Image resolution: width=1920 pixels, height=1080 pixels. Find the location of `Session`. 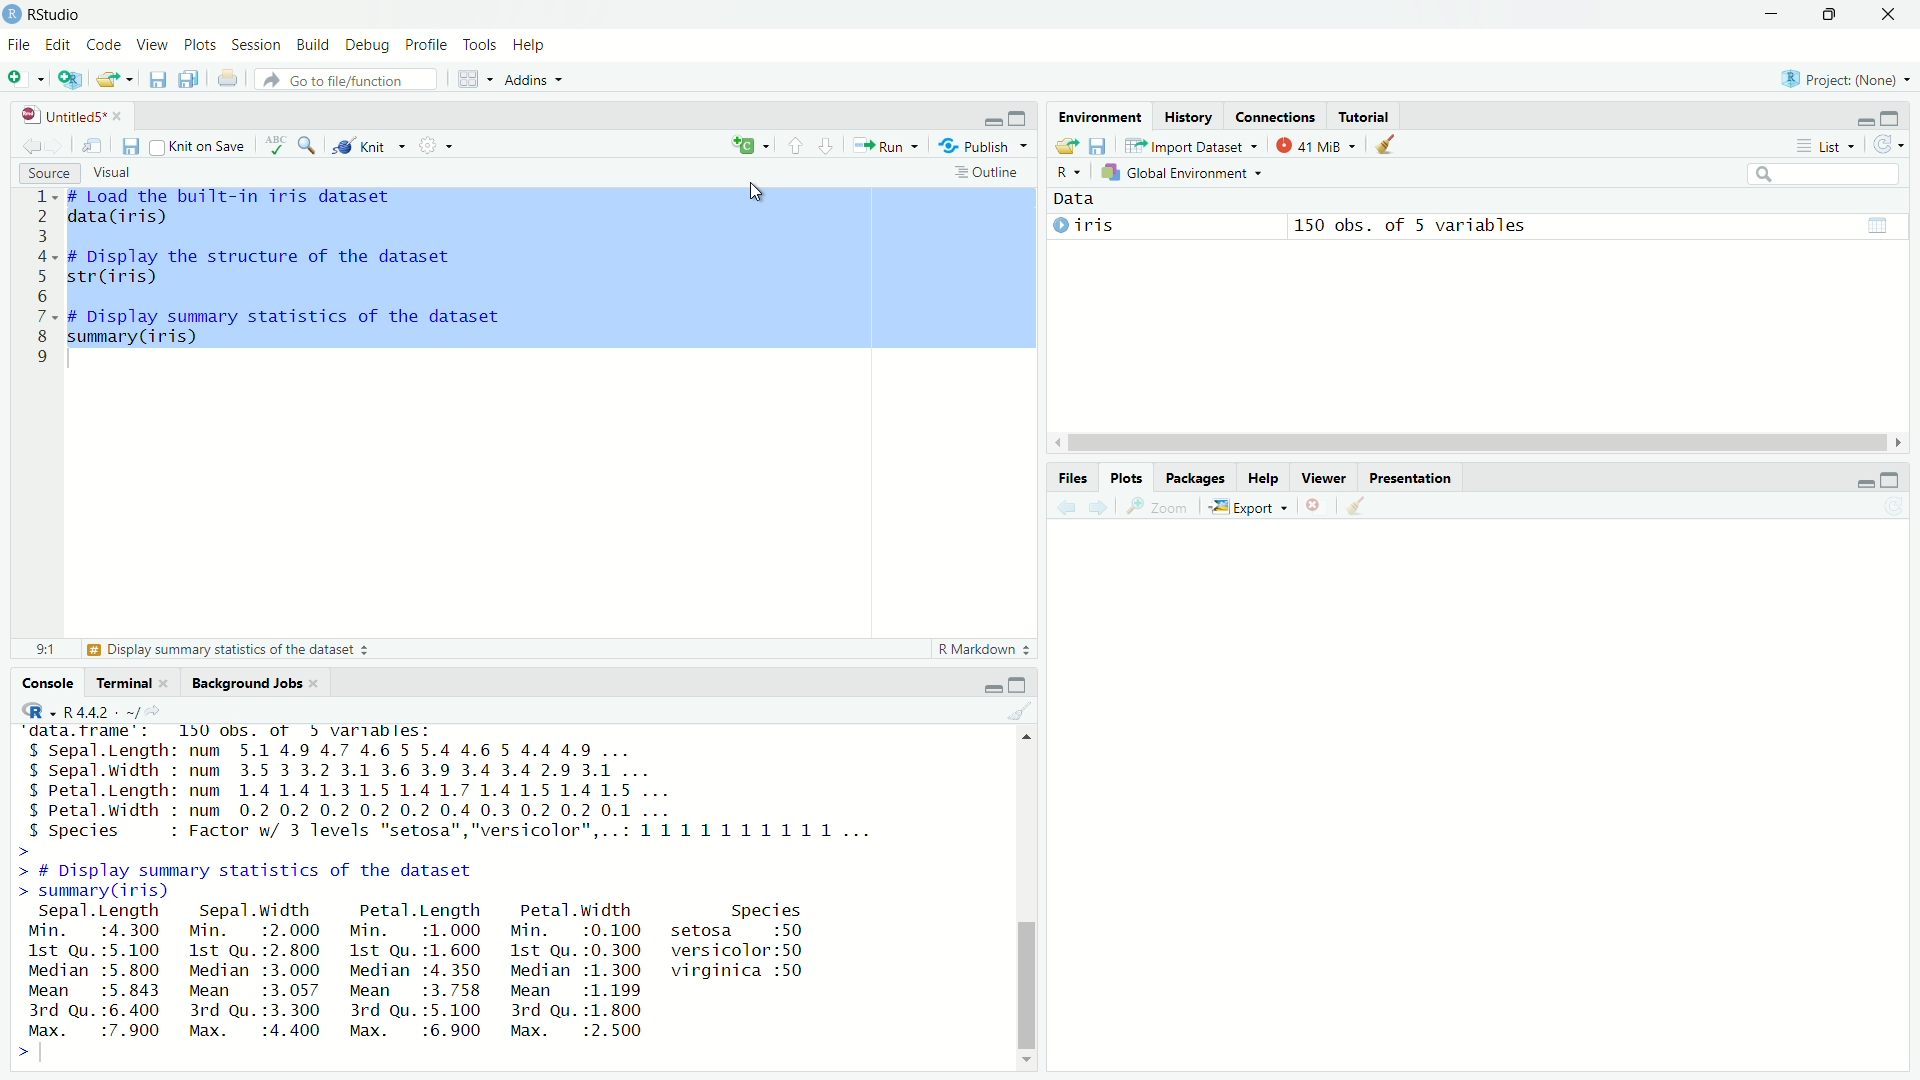

Session is located at coordinates (257, 43).